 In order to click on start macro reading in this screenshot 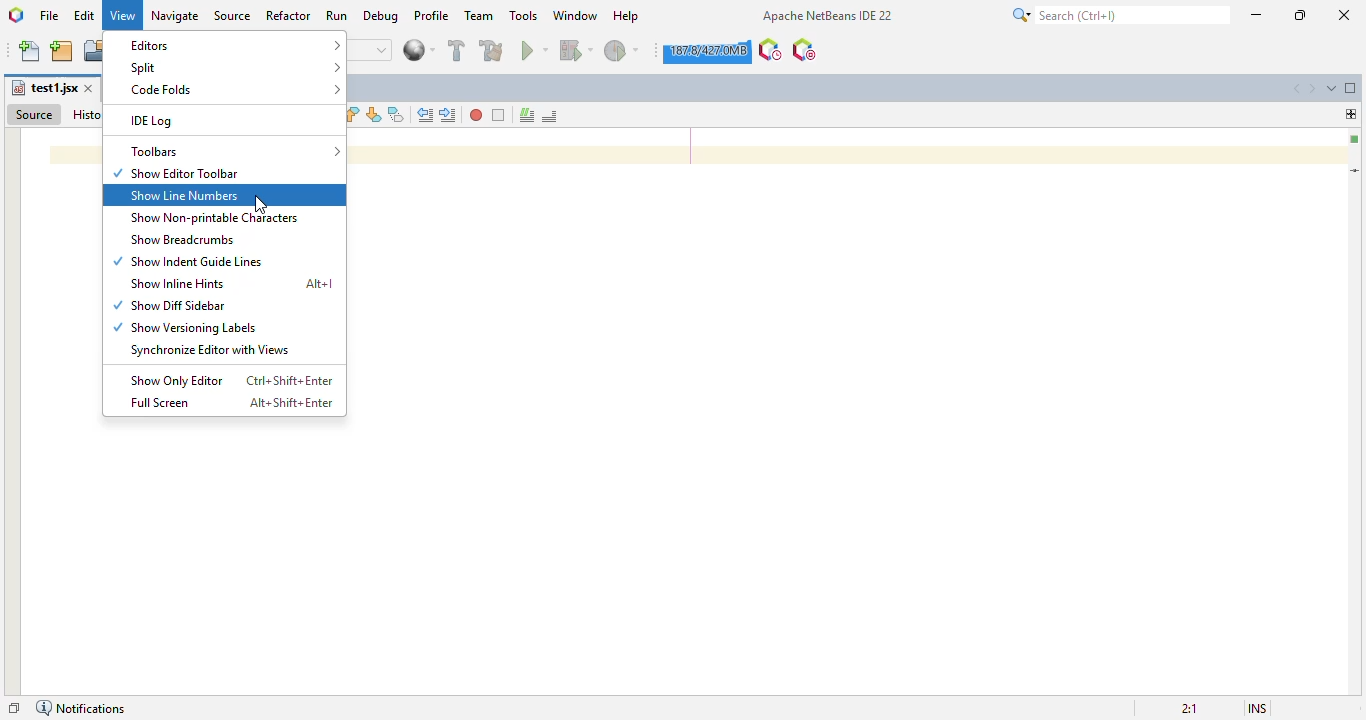, I will do `click(477, 115)`.